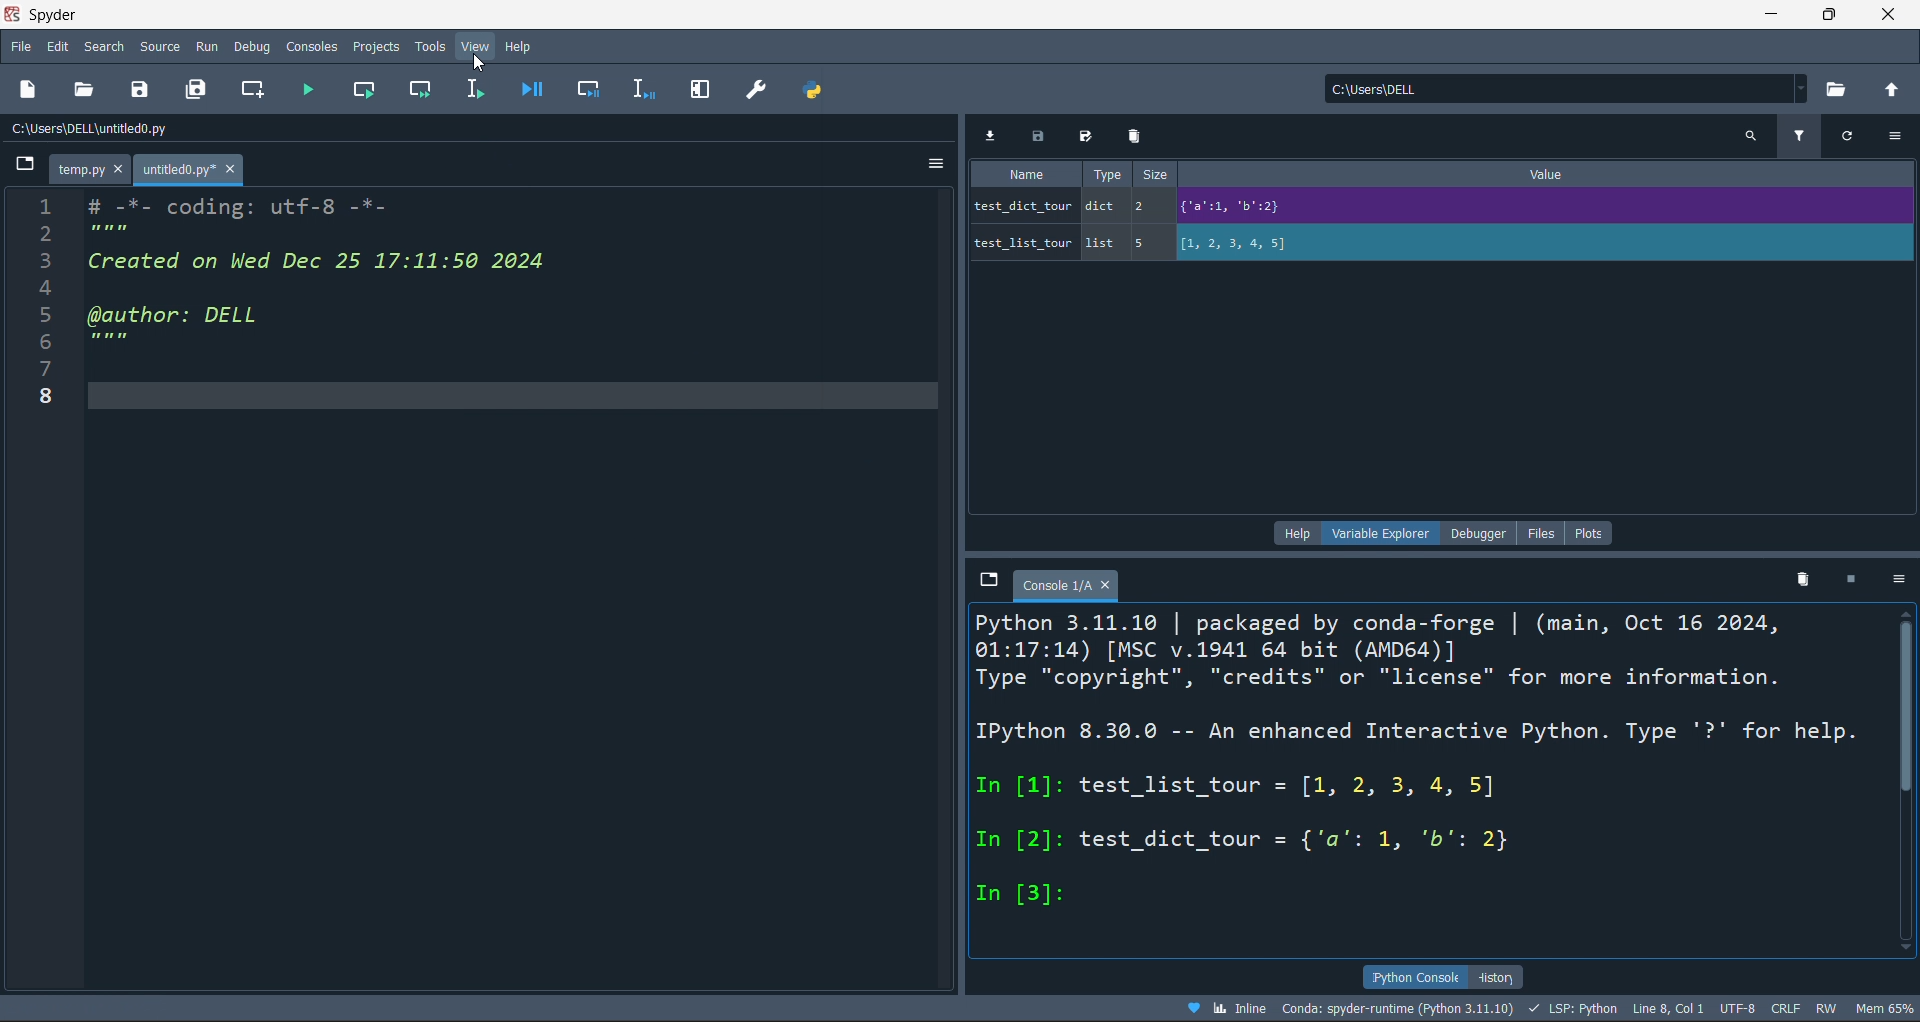 This screenshot has height=1022, width=1920. What do you see at coordinates (642, 90) in the screenshot?
I see `debug line` at bounding box center [642, 90].